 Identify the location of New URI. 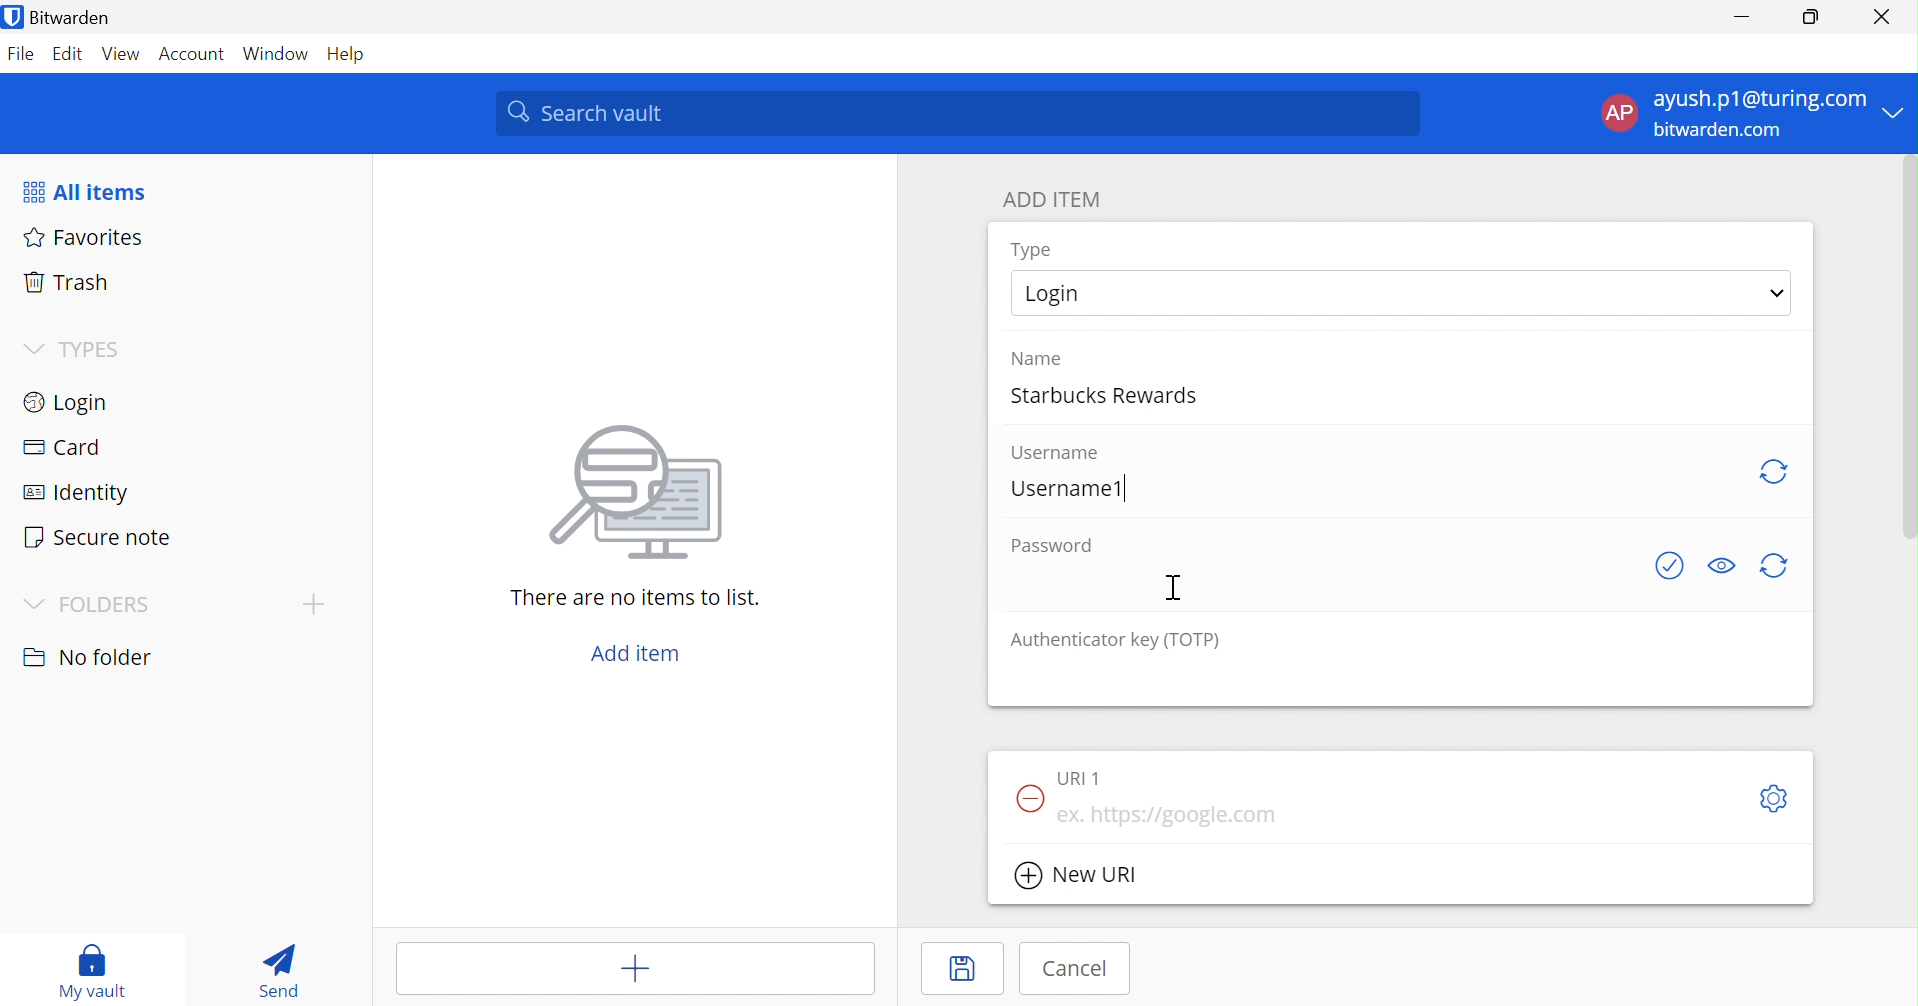
(1077, 878).